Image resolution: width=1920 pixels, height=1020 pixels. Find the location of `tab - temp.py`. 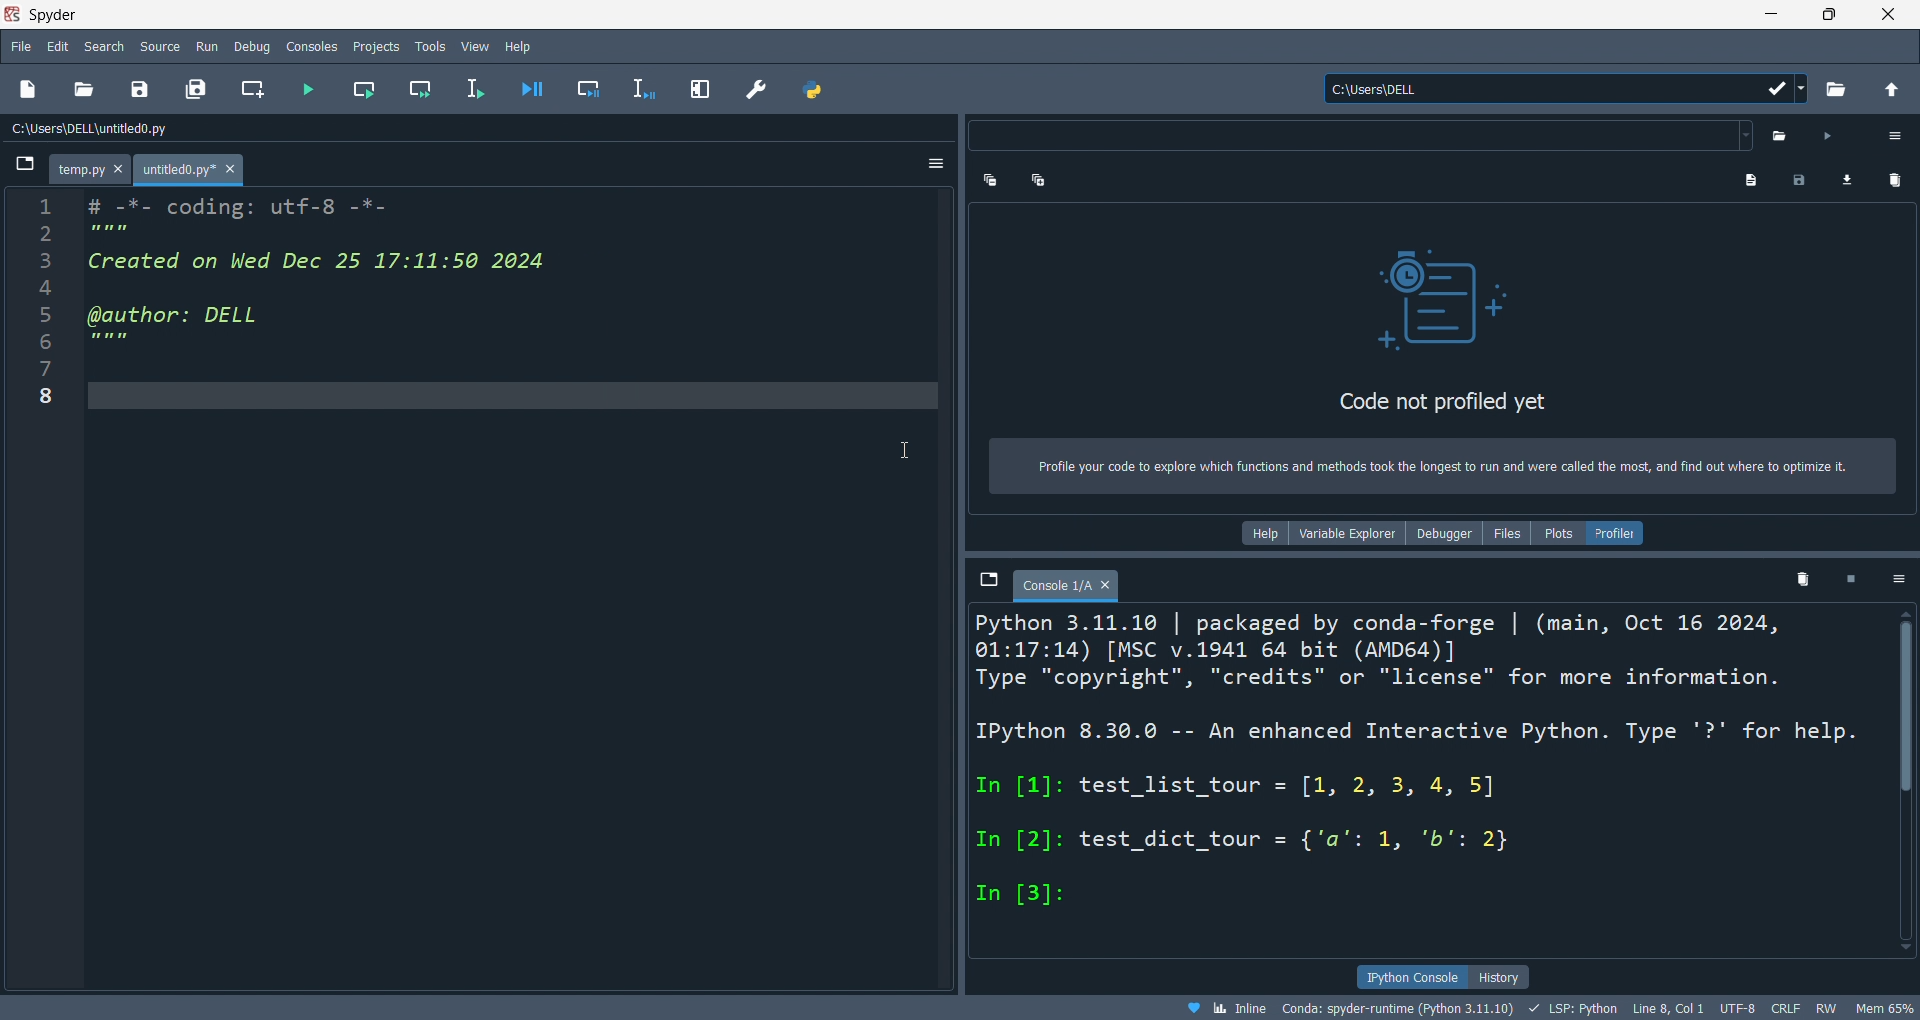

tab - temp.py is located at coordinates (89, 170).